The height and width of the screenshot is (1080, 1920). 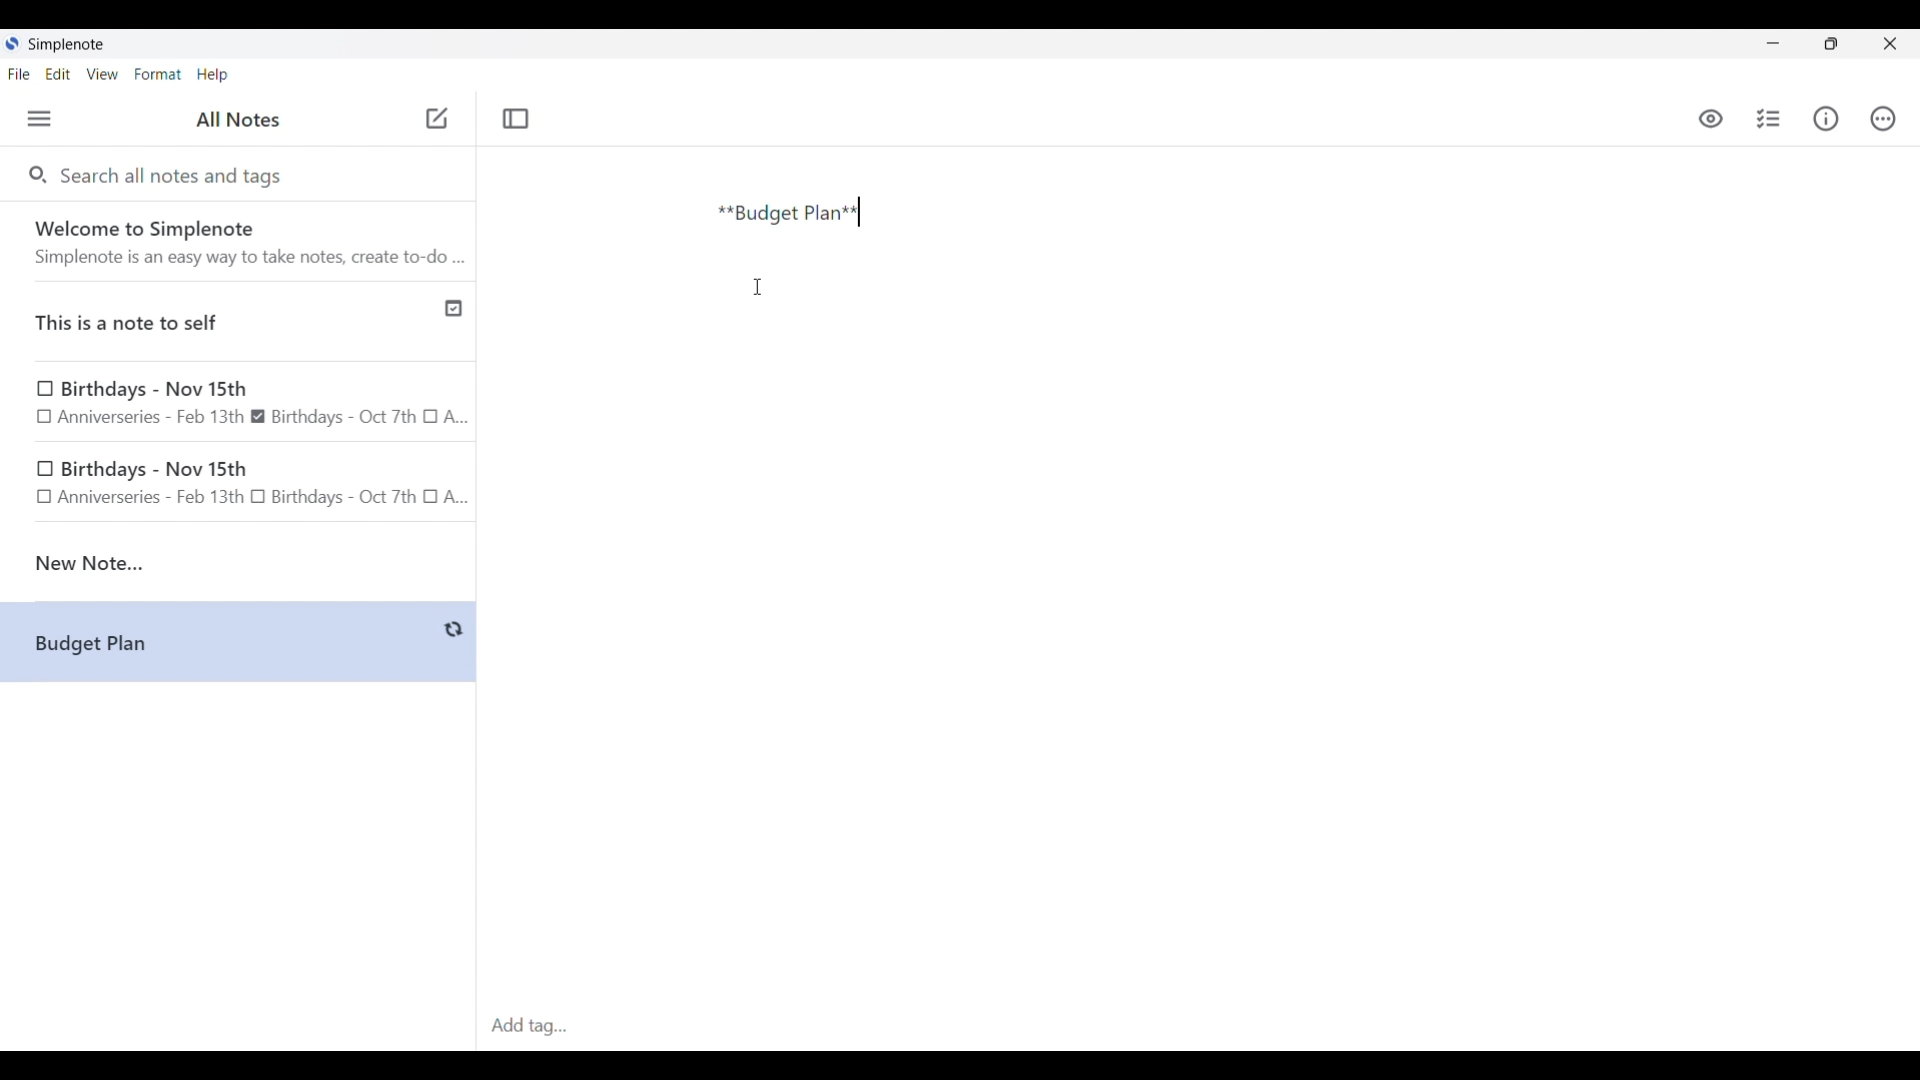 What do you see at coordinates (239, 404) in the screenshot?
I see `Earlier notes` at bounding box center [239, 404].